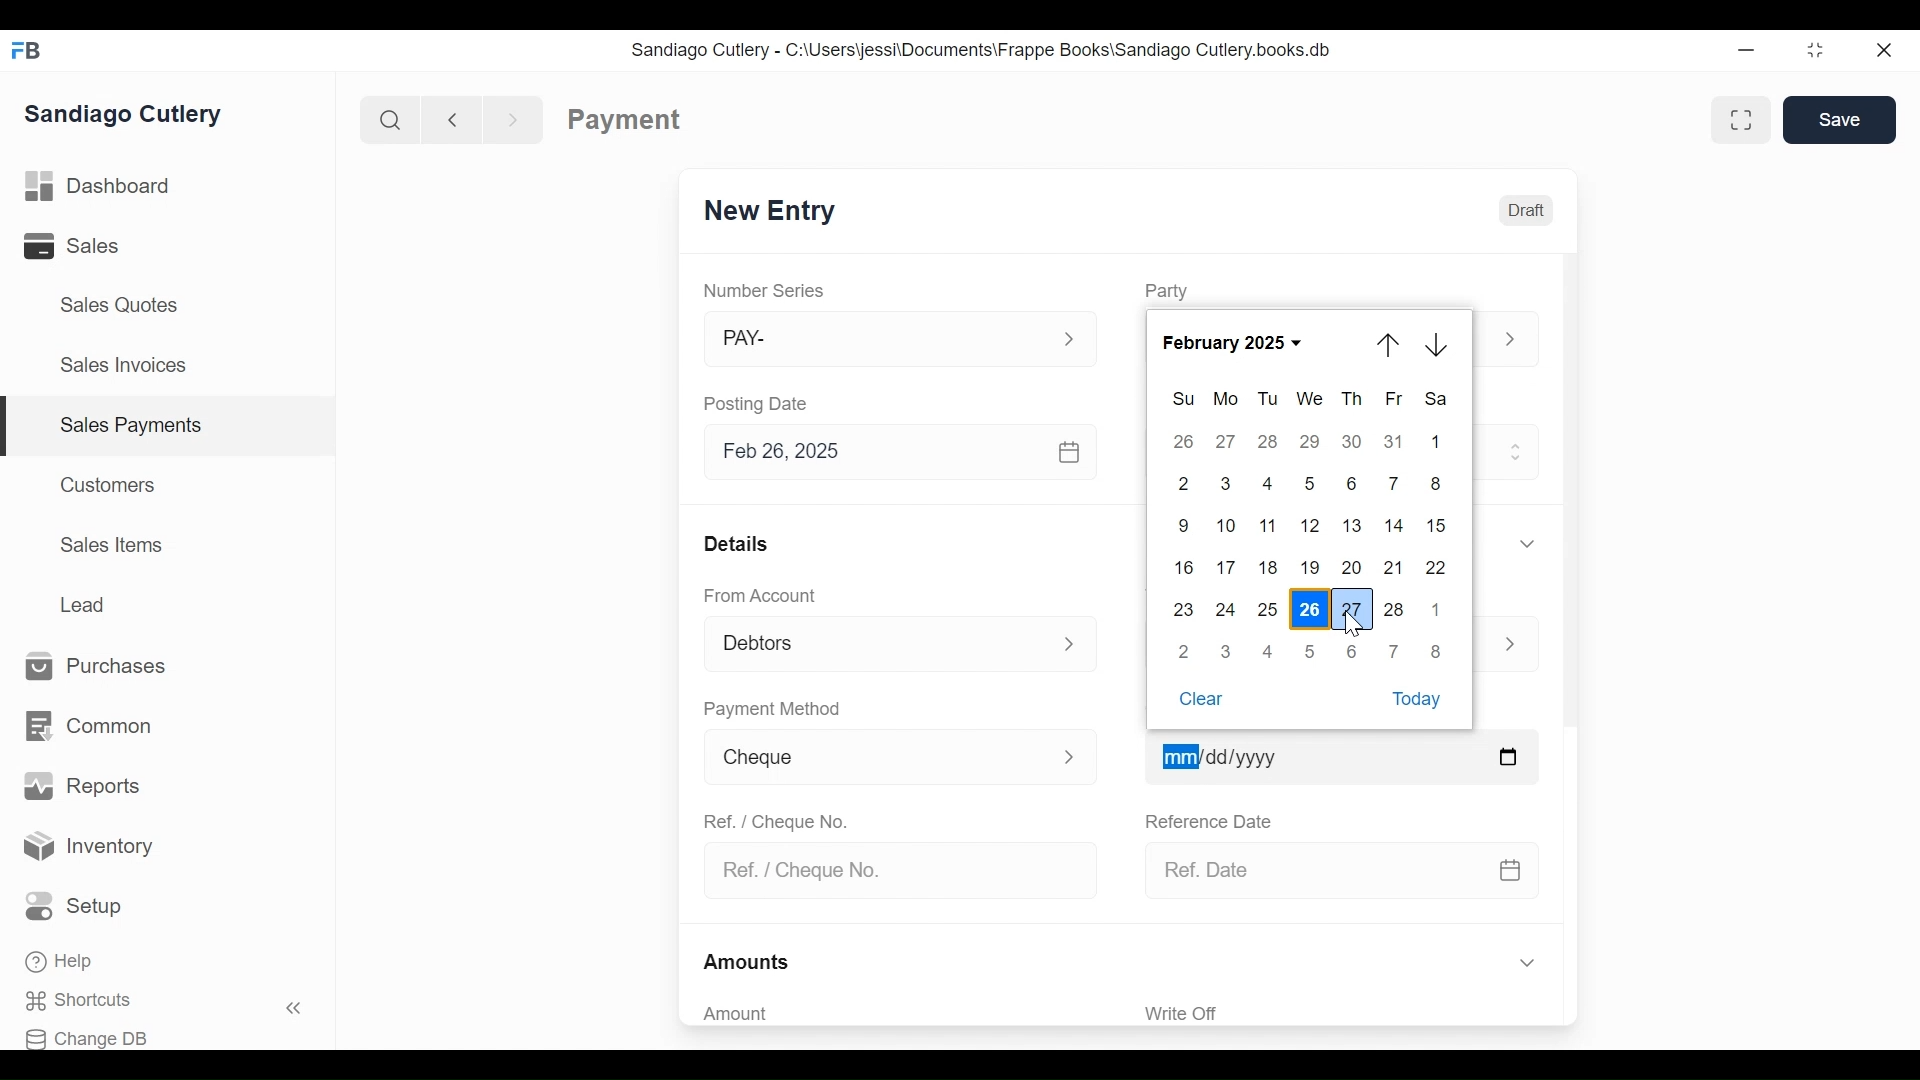 Image resolution: width=1920 pixels, height=1080 pixels. Describe the element at coordinates (1525, 208) in the screenshot. I see `Draft` at that location.